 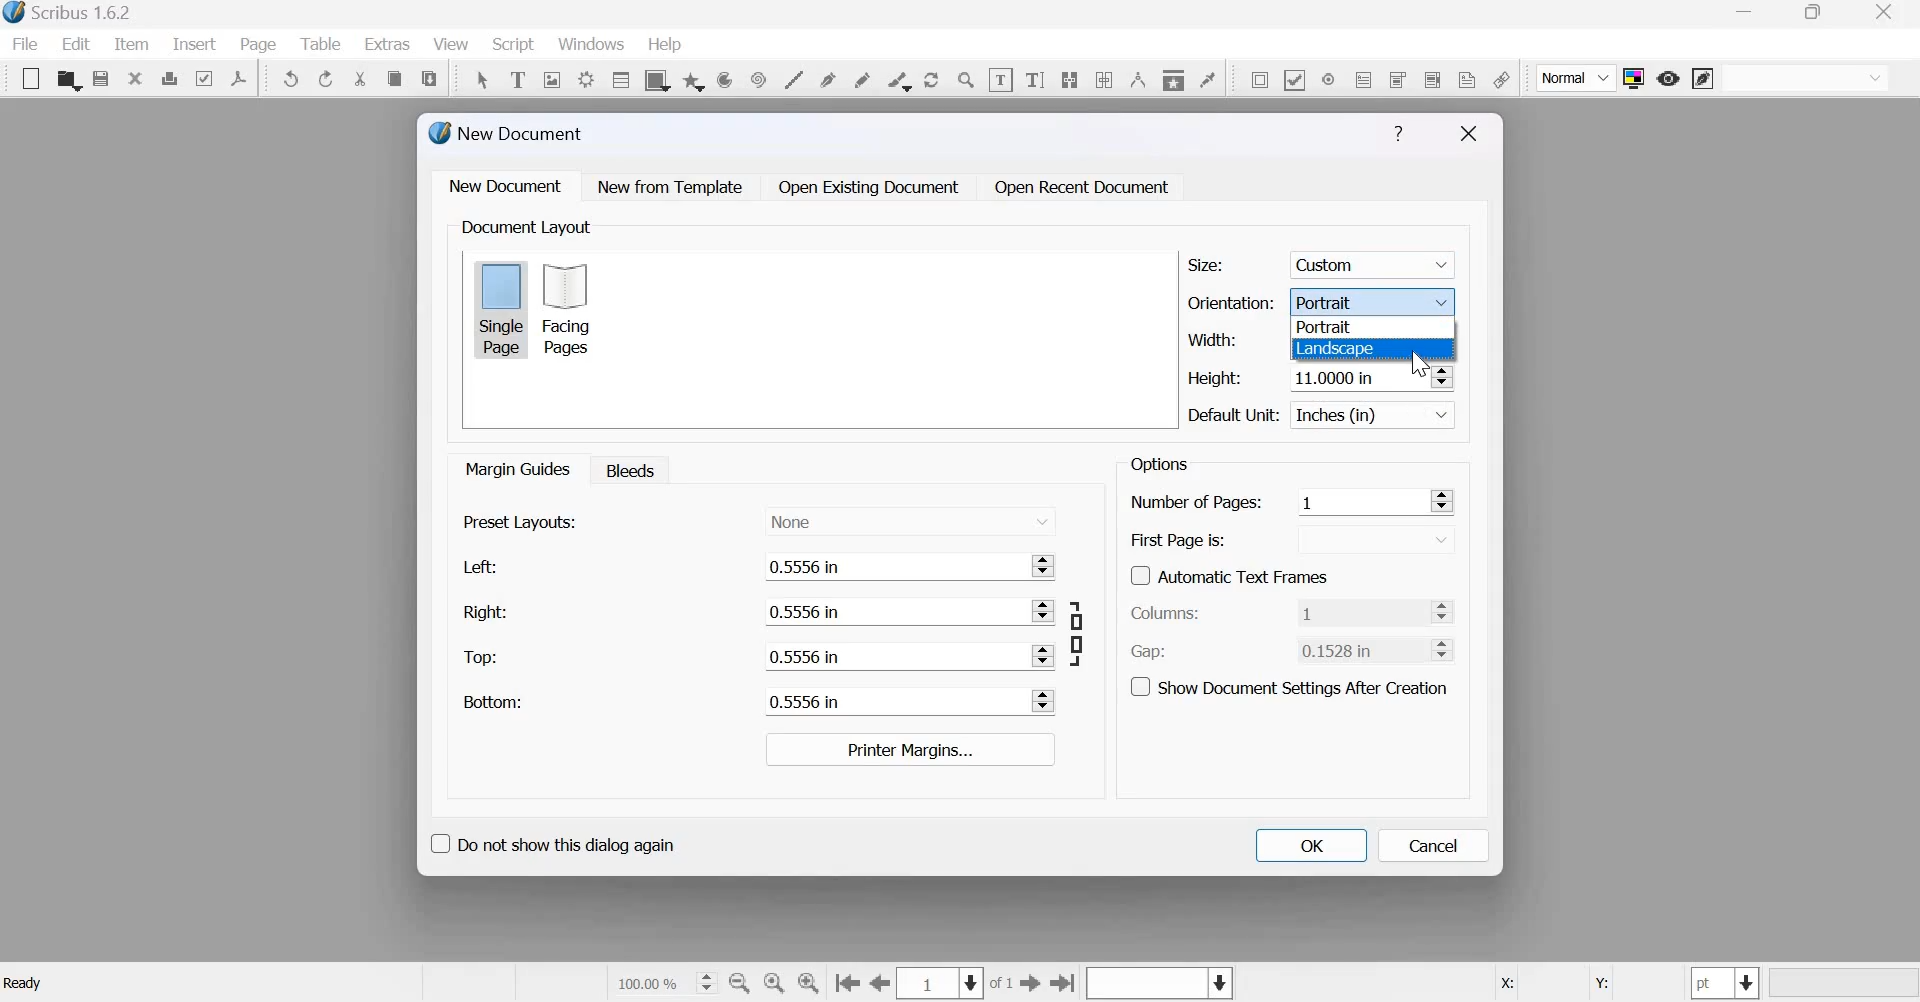 I want to click on Options, so click(x=1156, y=464).